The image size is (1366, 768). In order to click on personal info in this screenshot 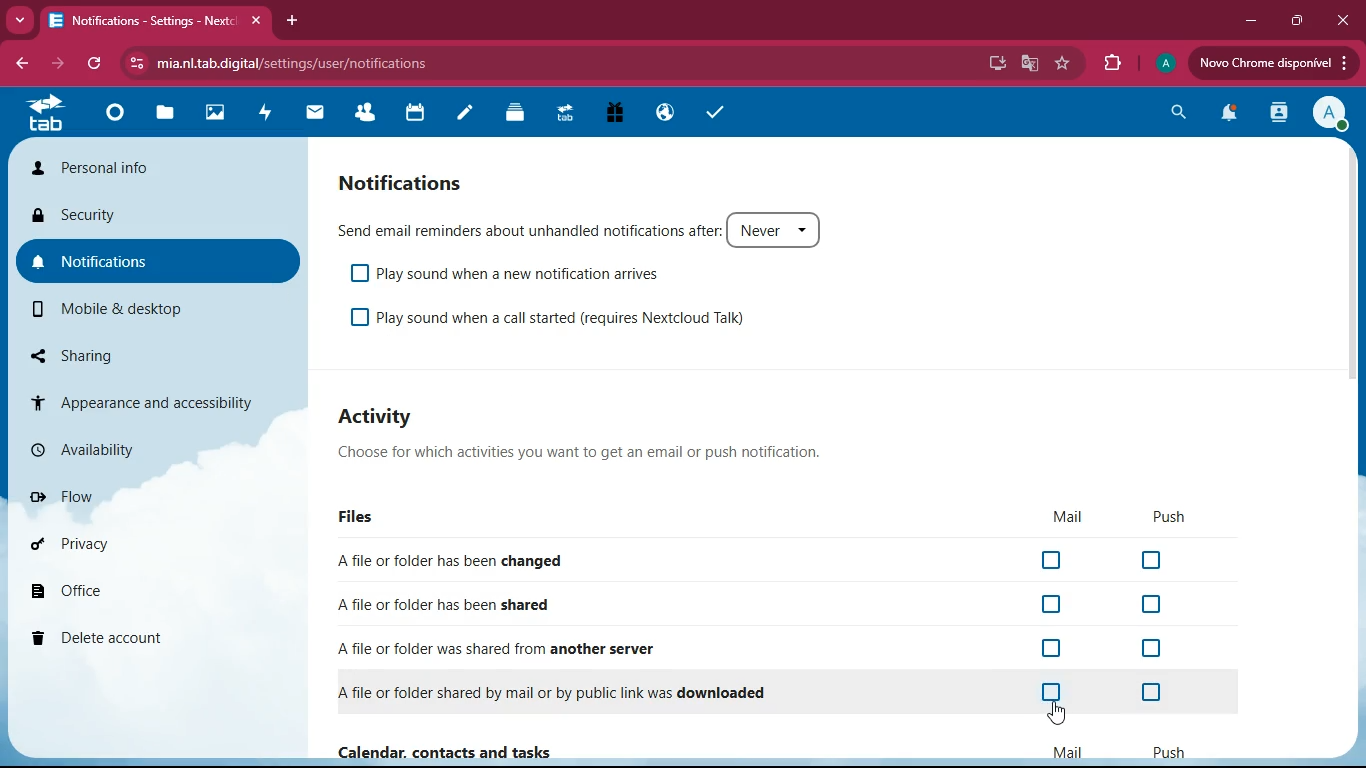, I will do `click(157, 170)`.